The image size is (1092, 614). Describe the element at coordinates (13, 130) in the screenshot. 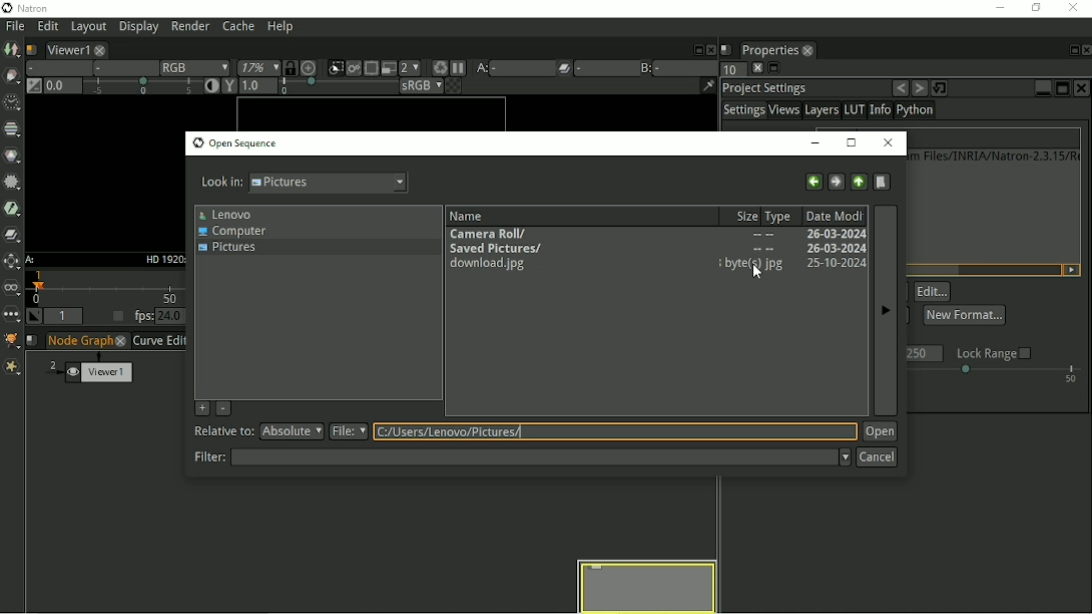

I see `Channel` at that location.